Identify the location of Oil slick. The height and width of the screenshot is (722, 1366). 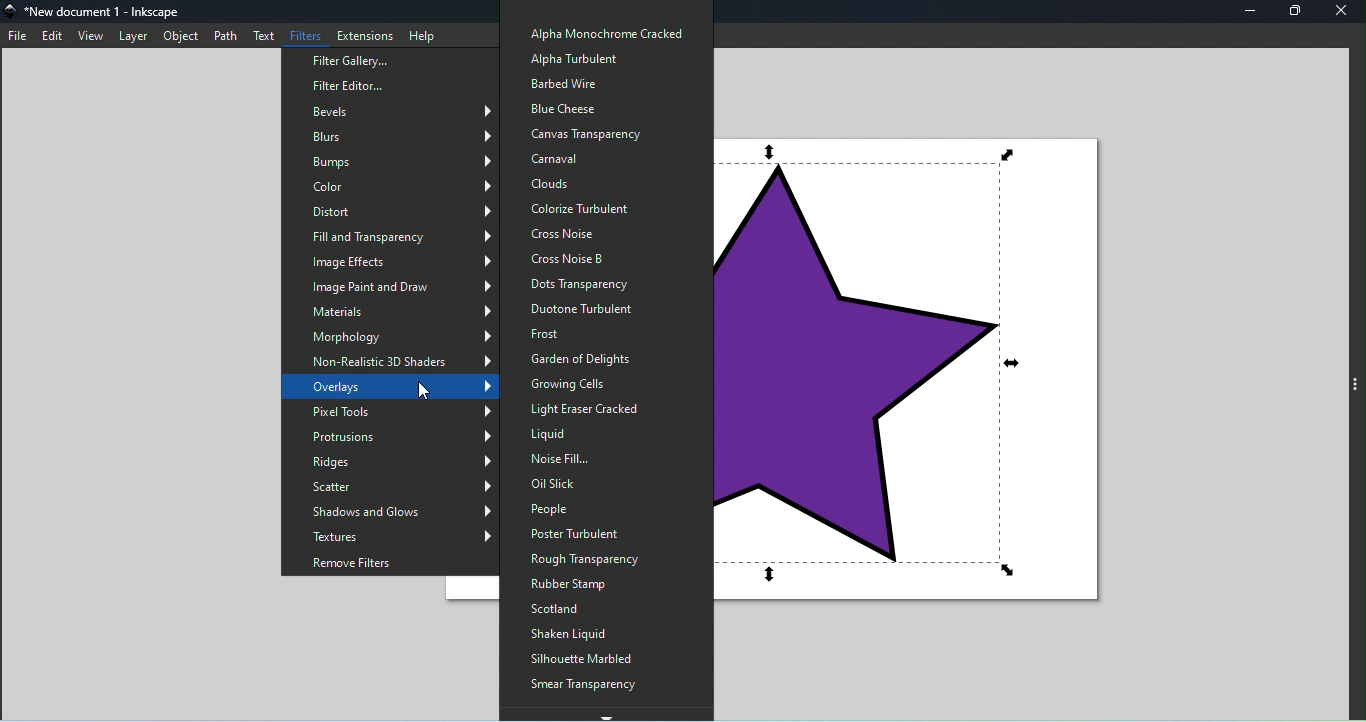
(603, 484).